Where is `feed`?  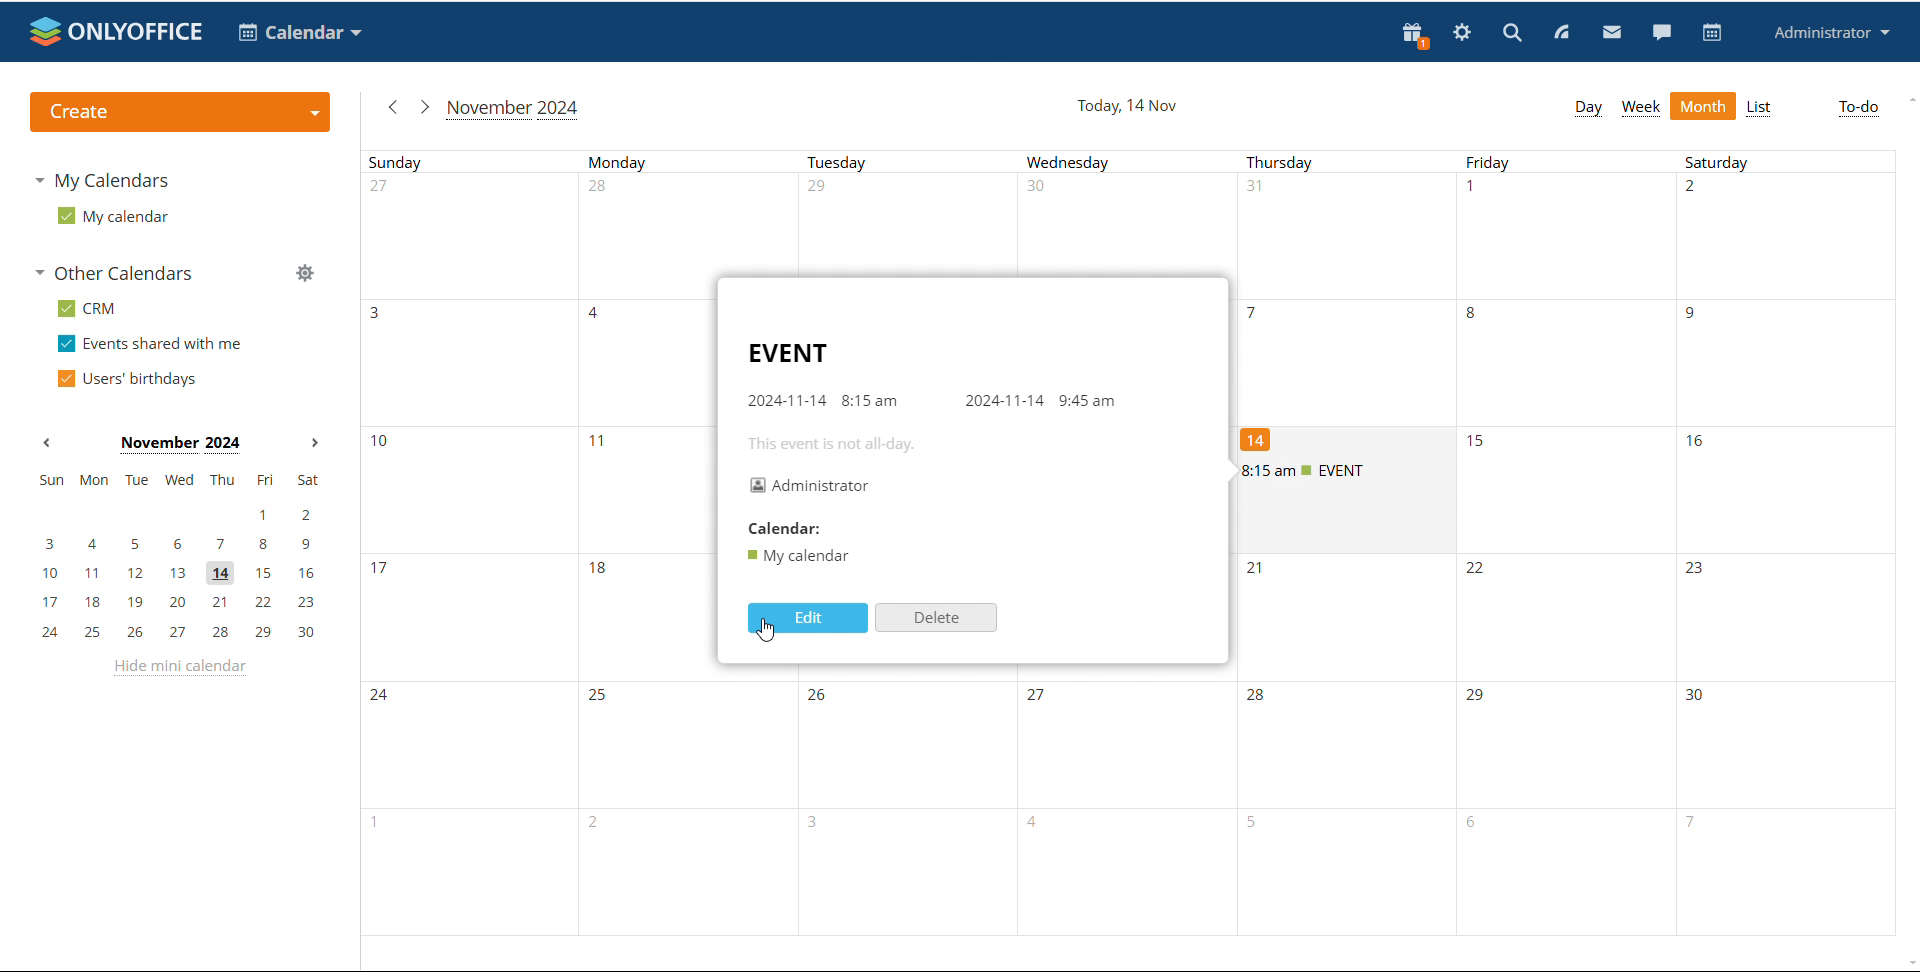 feed is located at coordinates (1560, 33).